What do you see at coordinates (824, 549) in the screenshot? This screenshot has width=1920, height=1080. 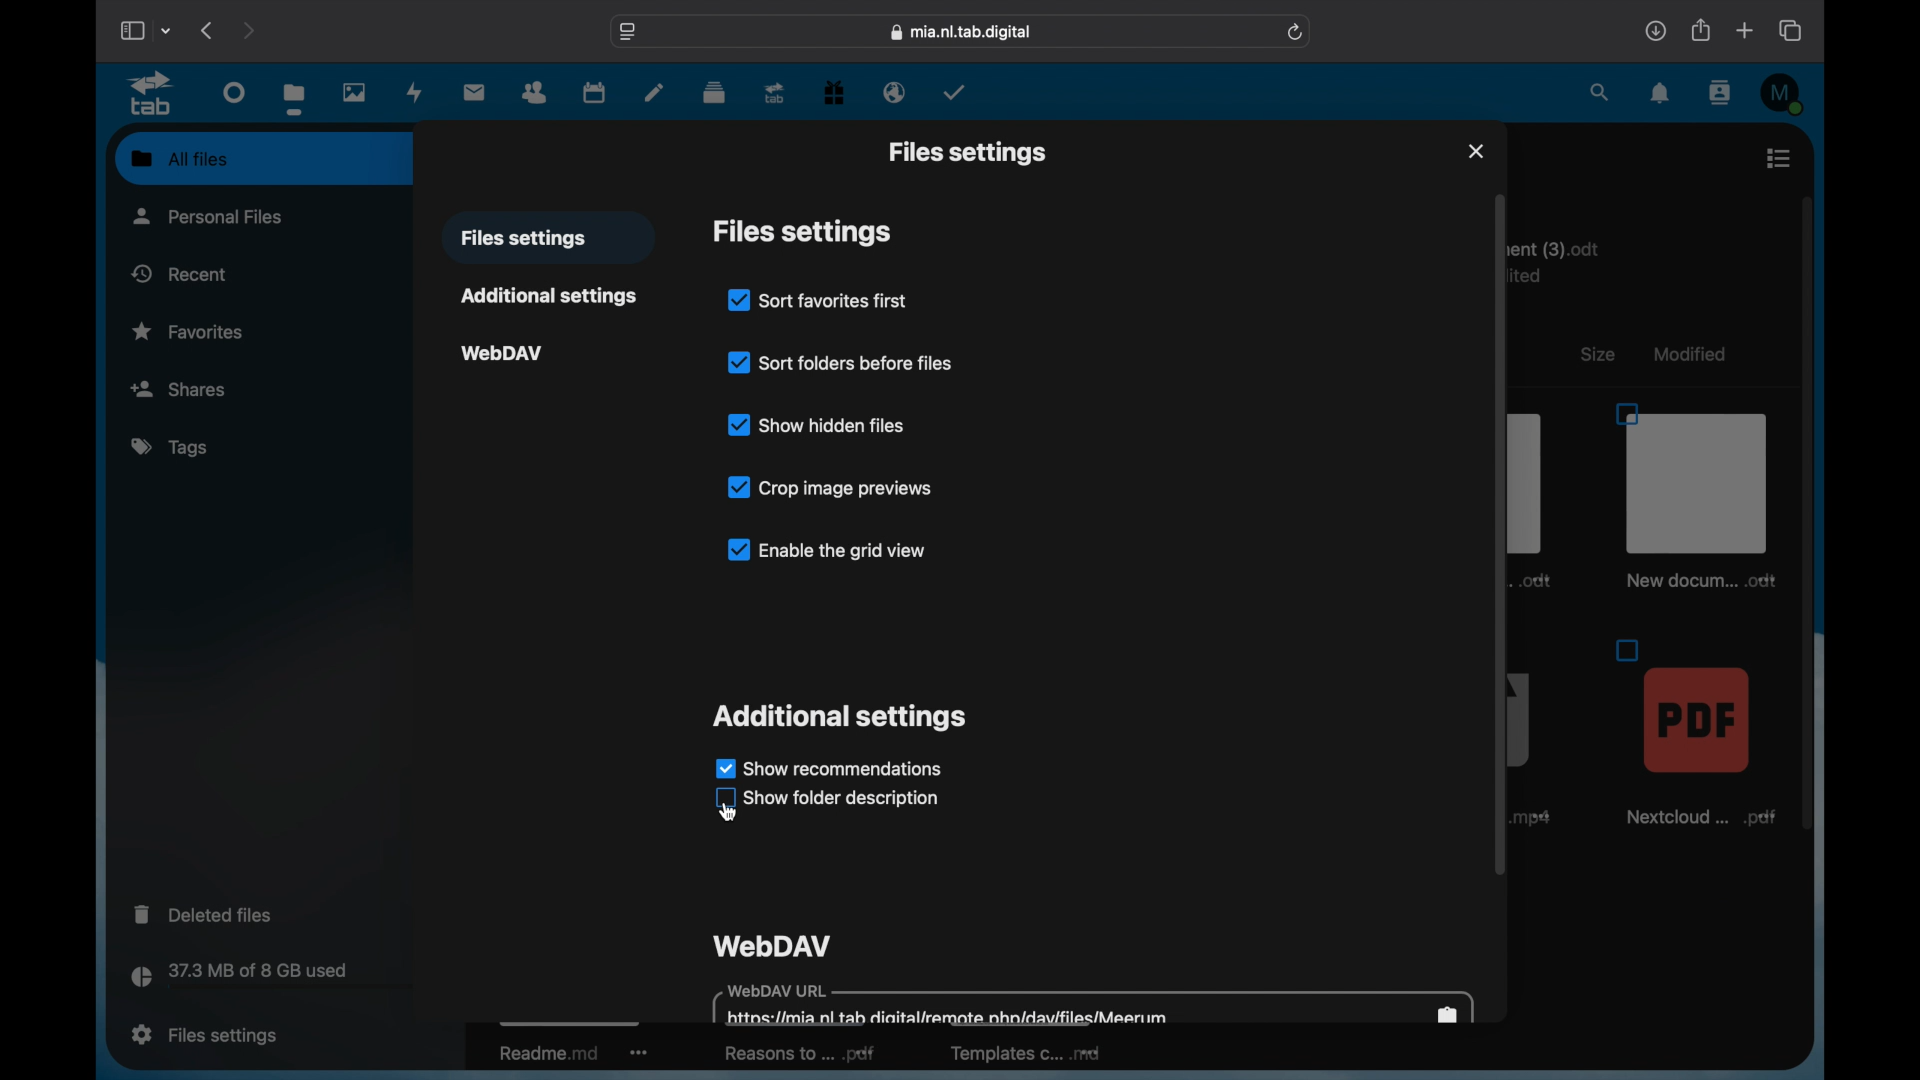 I see `enable the grid view` at bounding box center [824, 549].